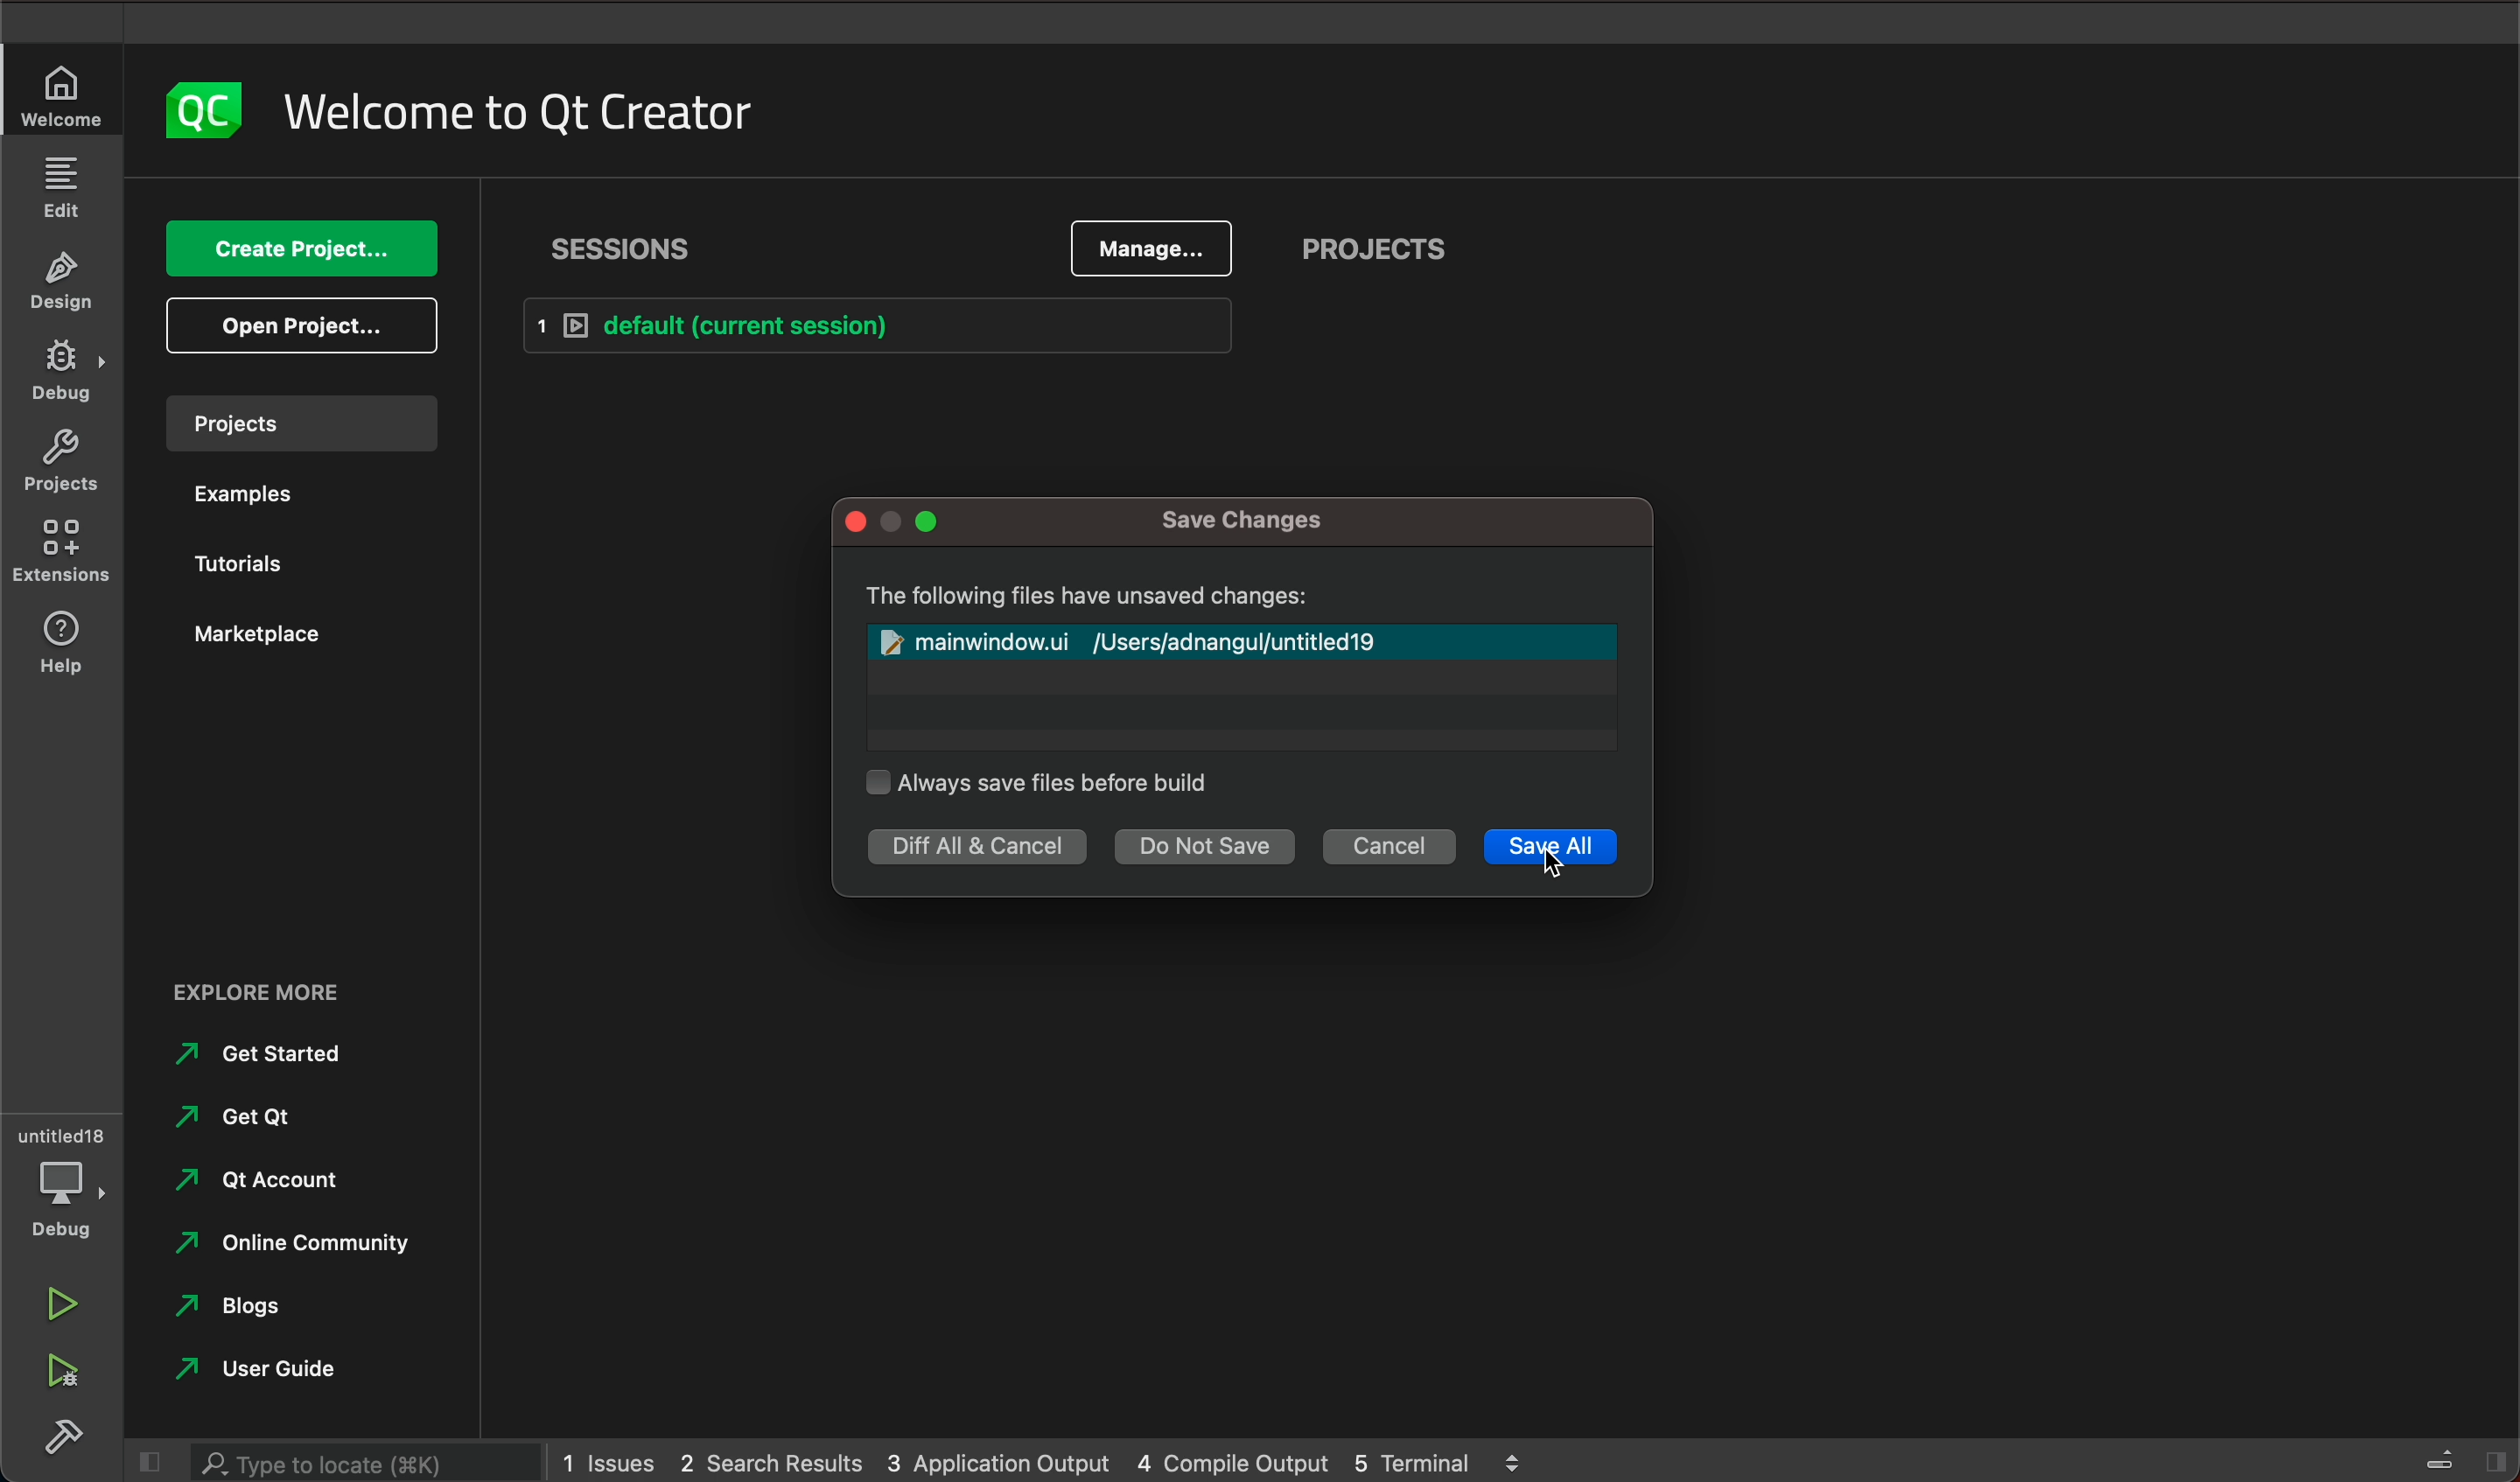  Describe the element at coordinates (305, 328) in the screenshot. I see `open` at that location.